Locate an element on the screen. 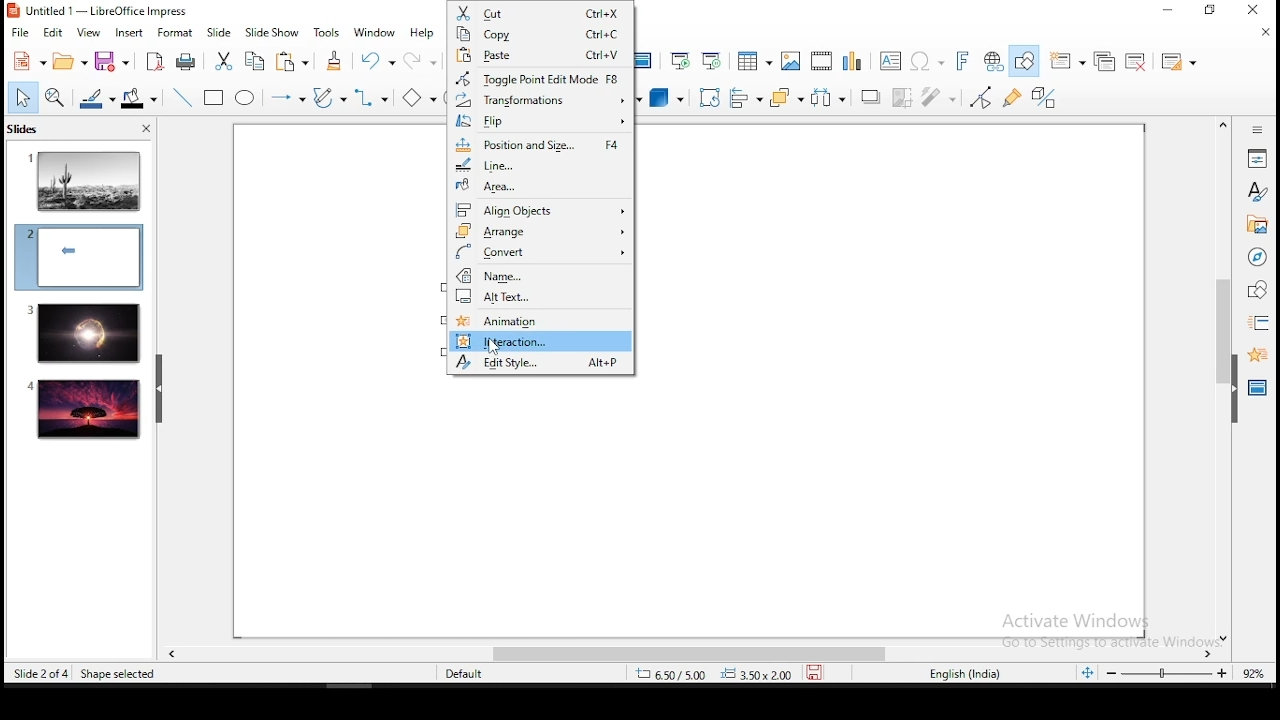 The width and height of the screenshot is (1280, 720). Activate Window
be Windc is located at coordinates (1100, 627).